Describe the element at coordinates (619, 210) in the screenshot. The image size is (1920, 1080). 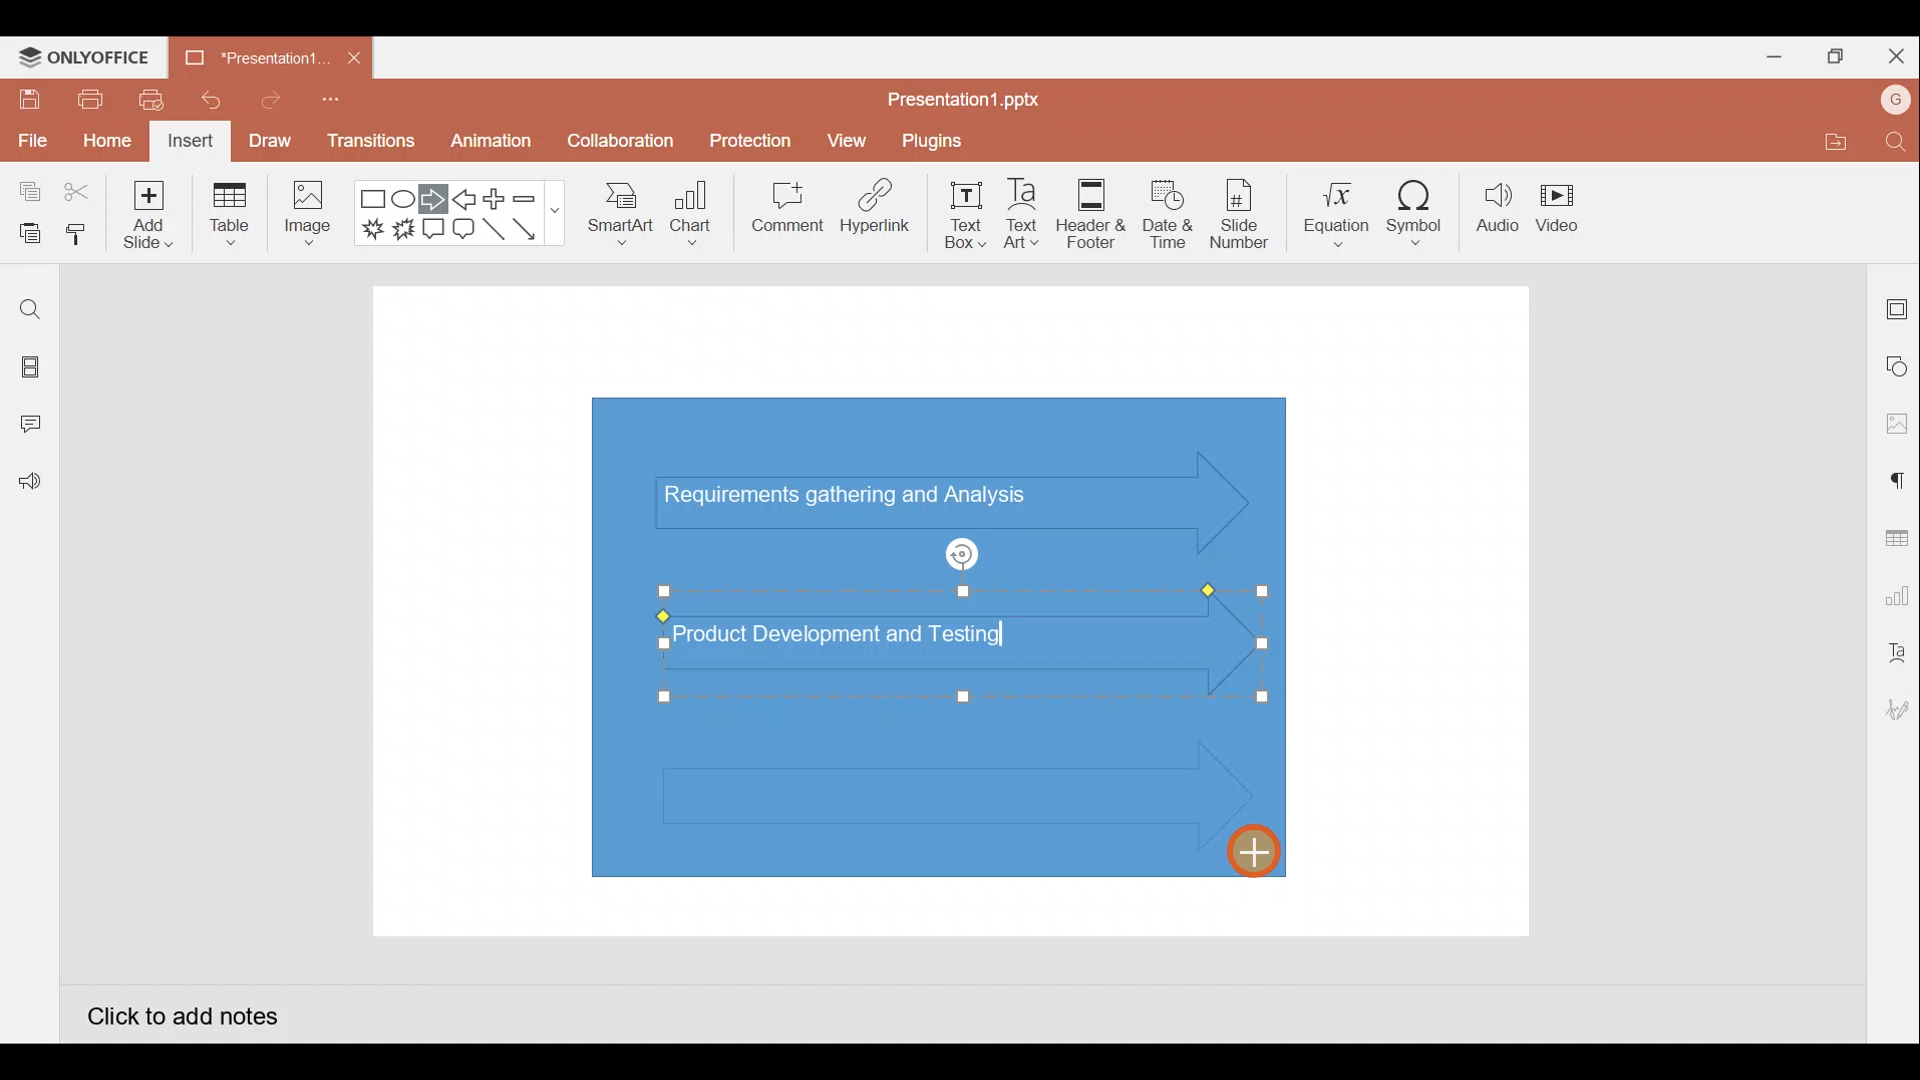
I see `SmartArt` at that location.